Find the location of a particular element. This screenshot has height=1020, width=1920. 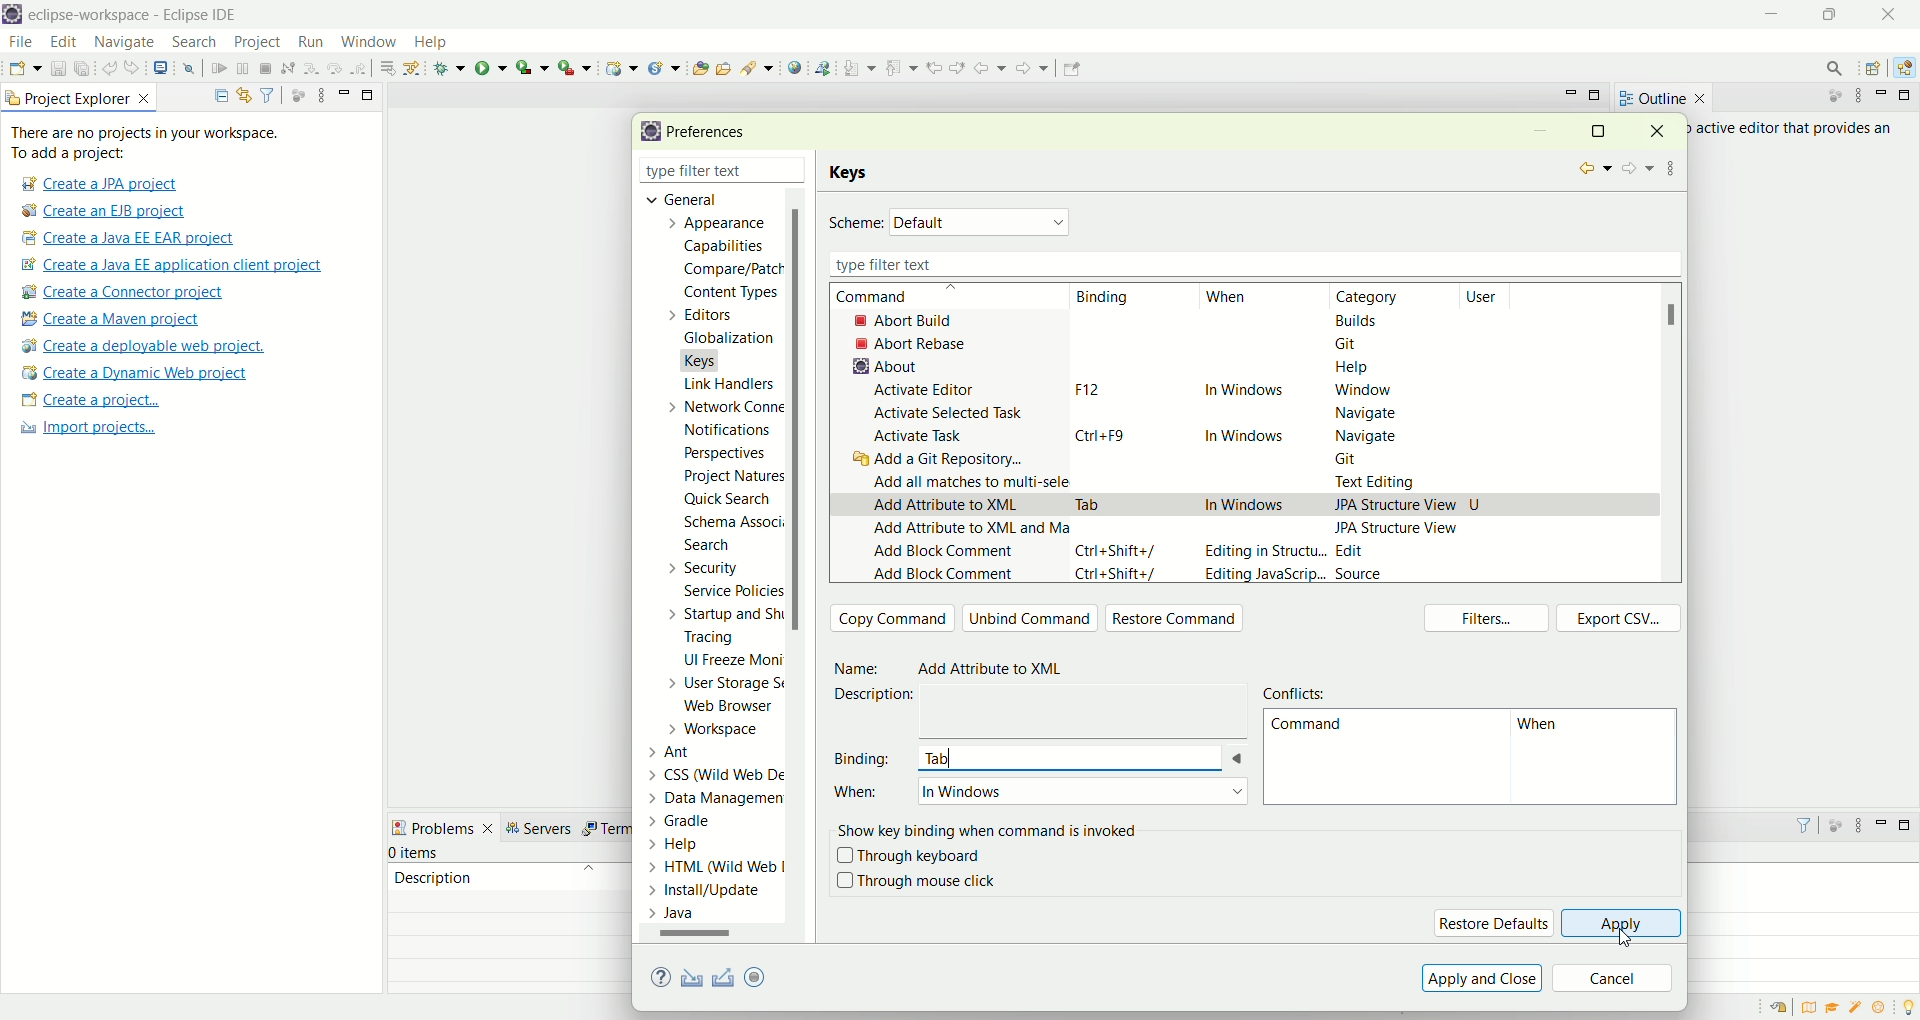

create a new Java servlet is located at coordinates (669, 68).